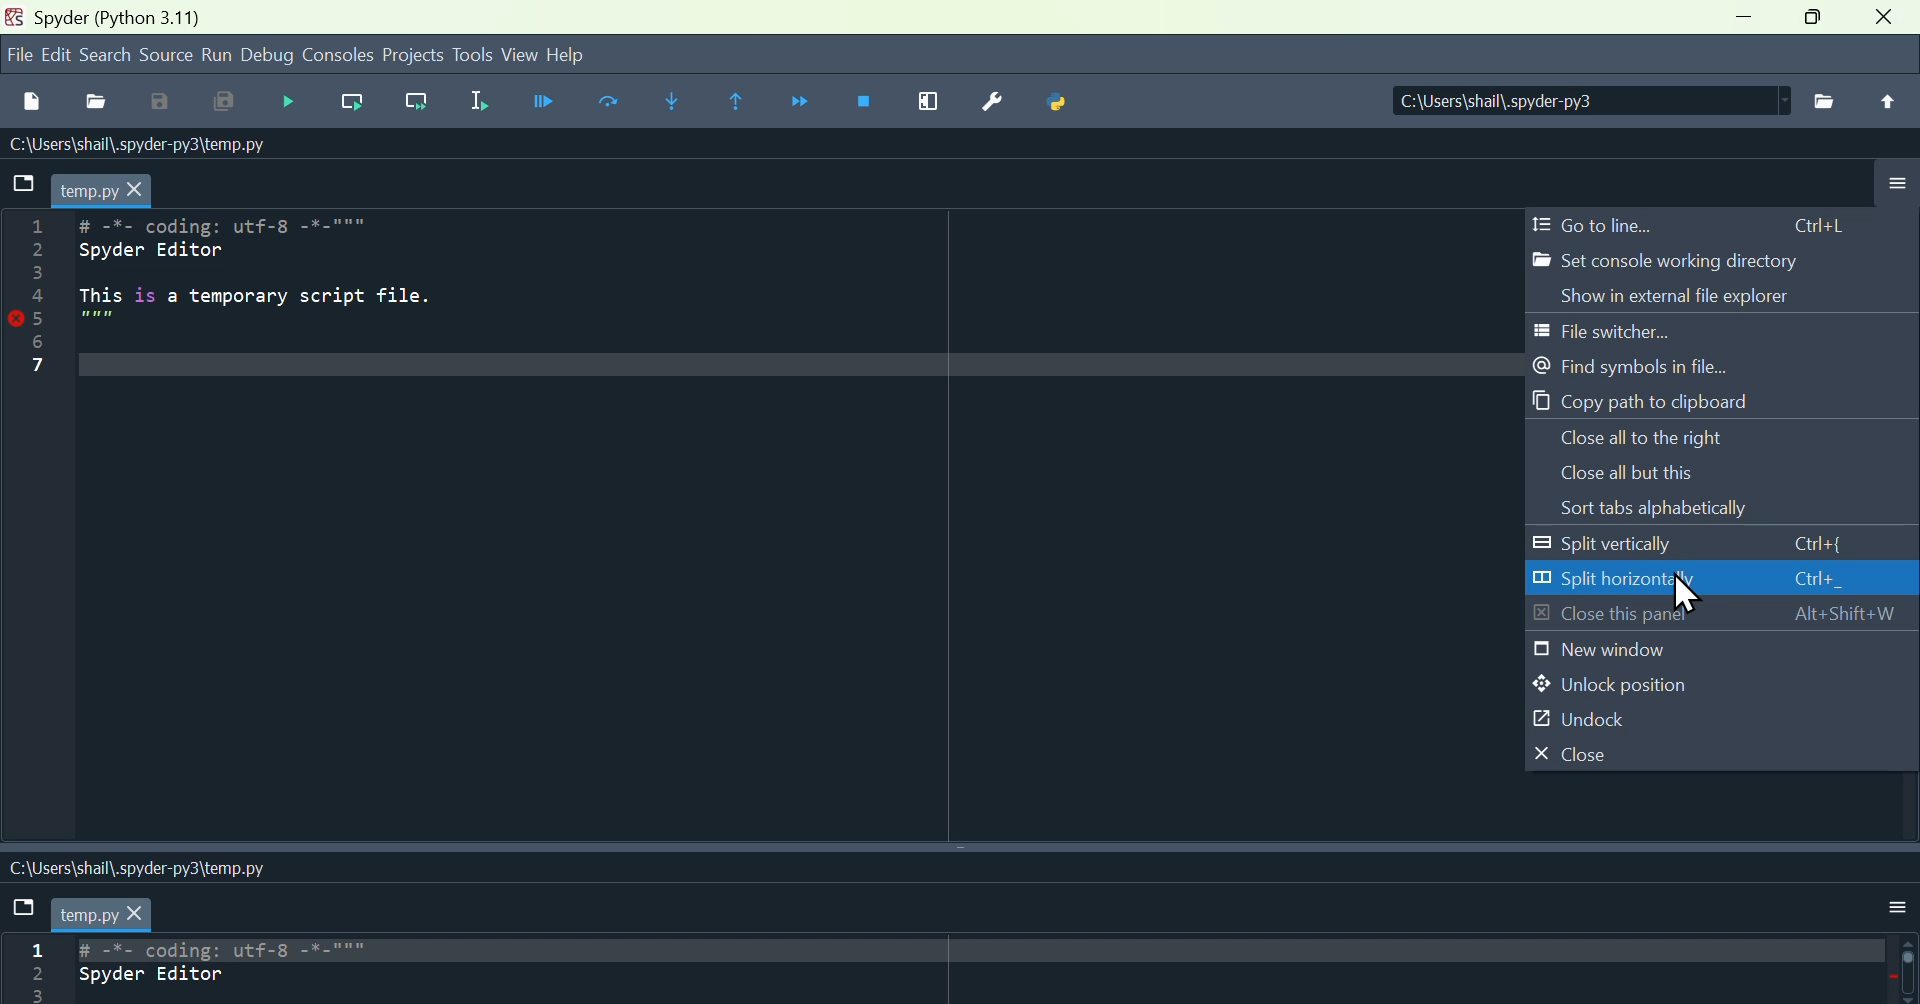 The height and width of the screenshot is (1004, 1920). What do you see at coordinates (109, 57) in the screenshot?
I see `search` at bounding box center [109, 57].